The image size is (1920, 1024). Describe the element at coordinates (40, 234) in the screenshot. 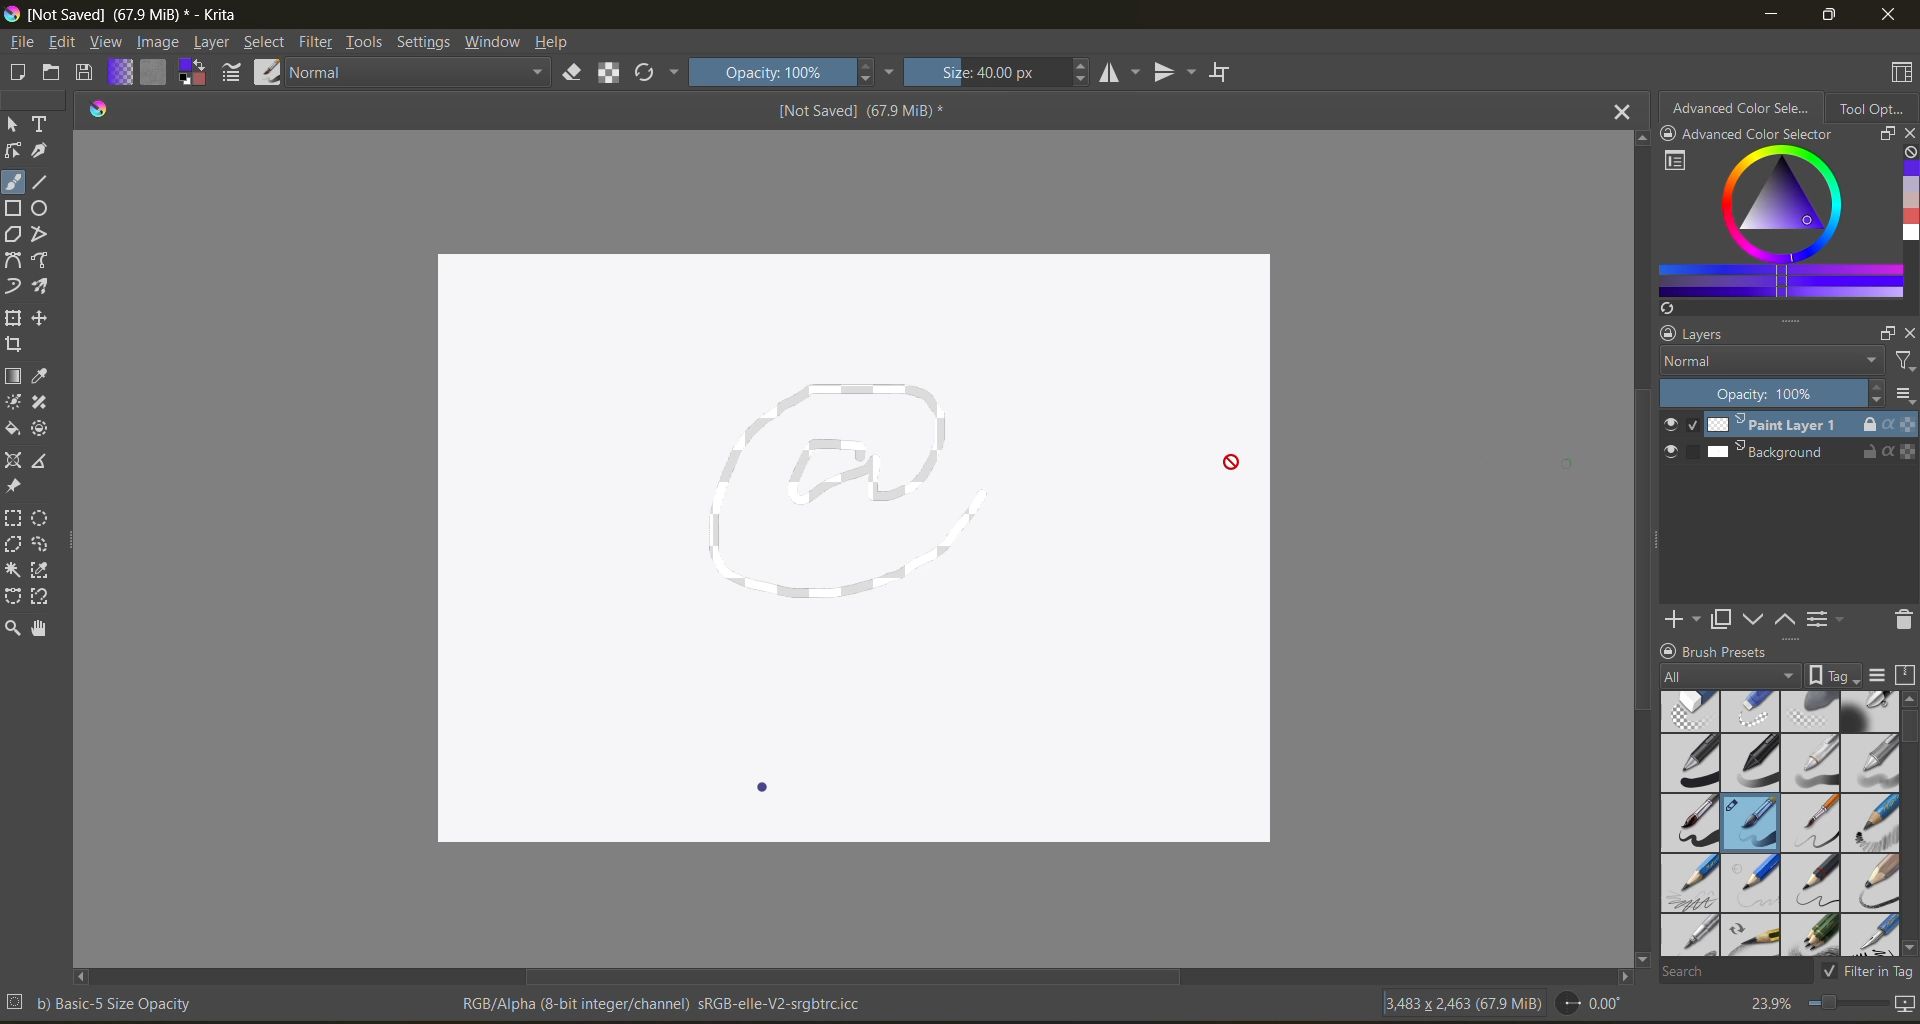

I see `polyline` at that location.